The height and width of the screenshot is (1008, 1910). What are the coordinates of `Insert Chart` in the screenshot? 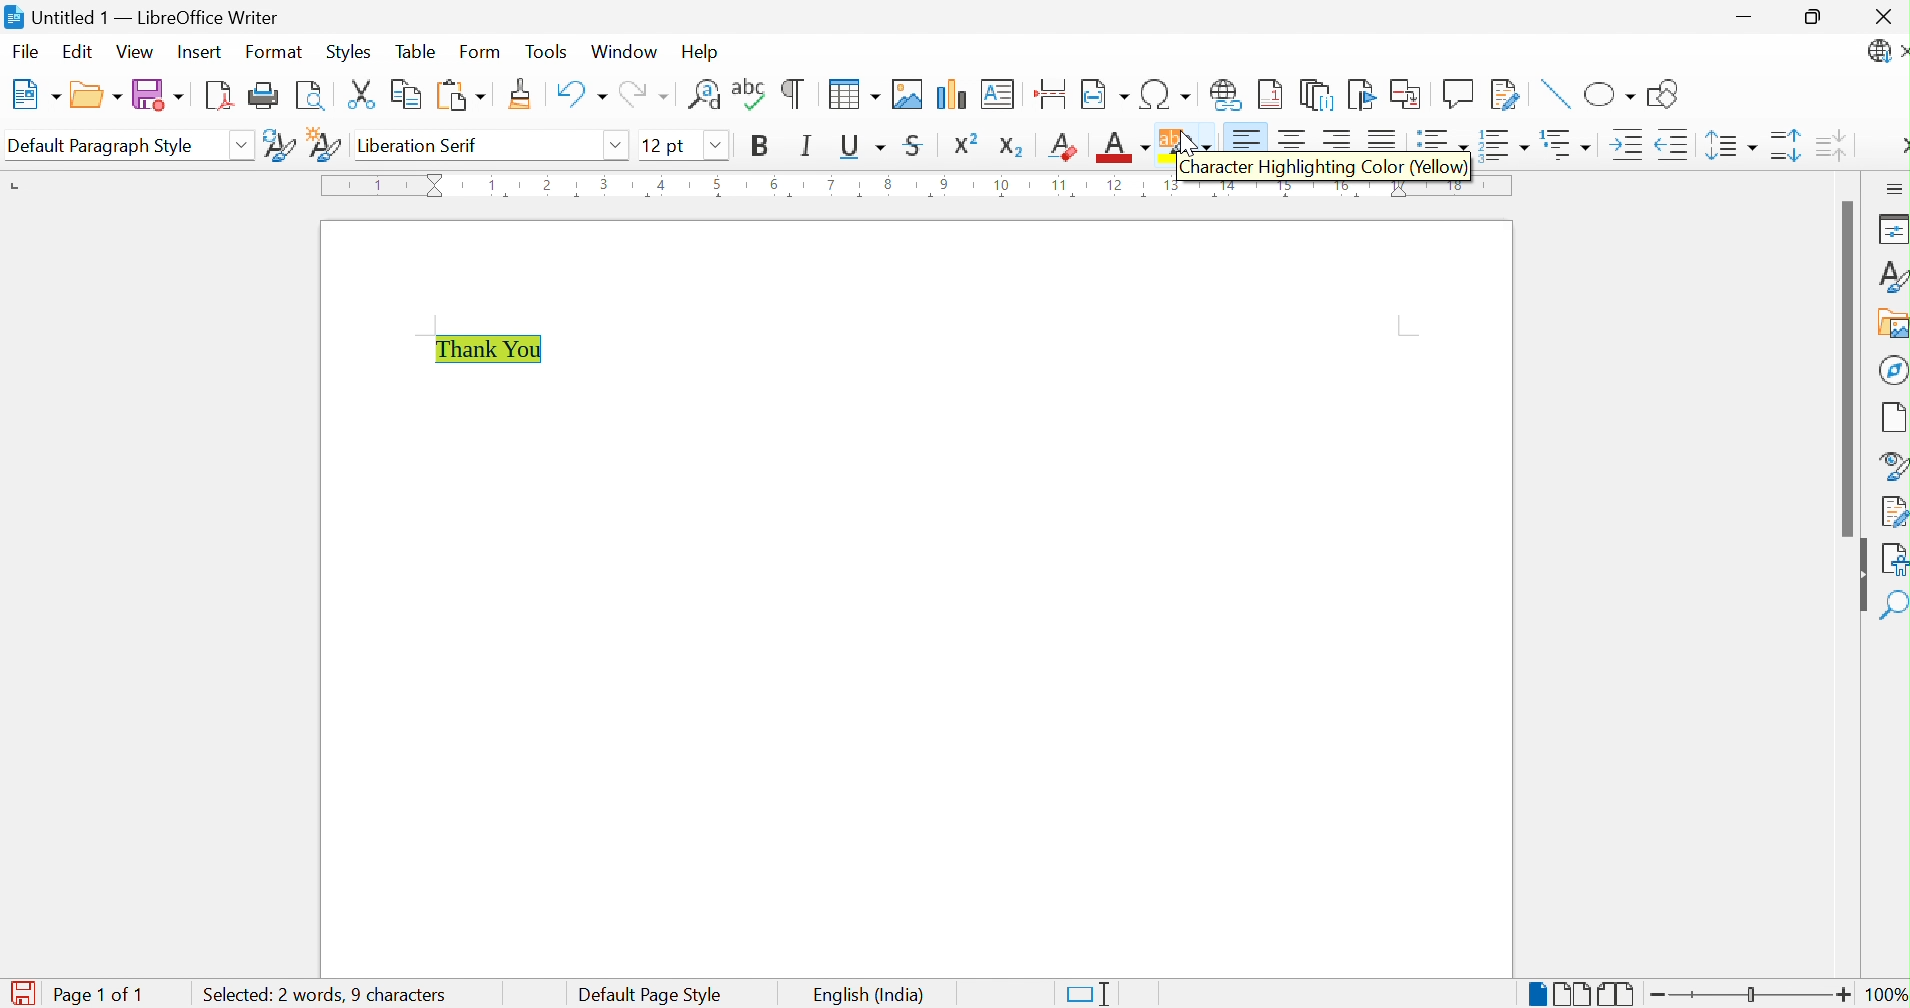 It's located at (950, 94).